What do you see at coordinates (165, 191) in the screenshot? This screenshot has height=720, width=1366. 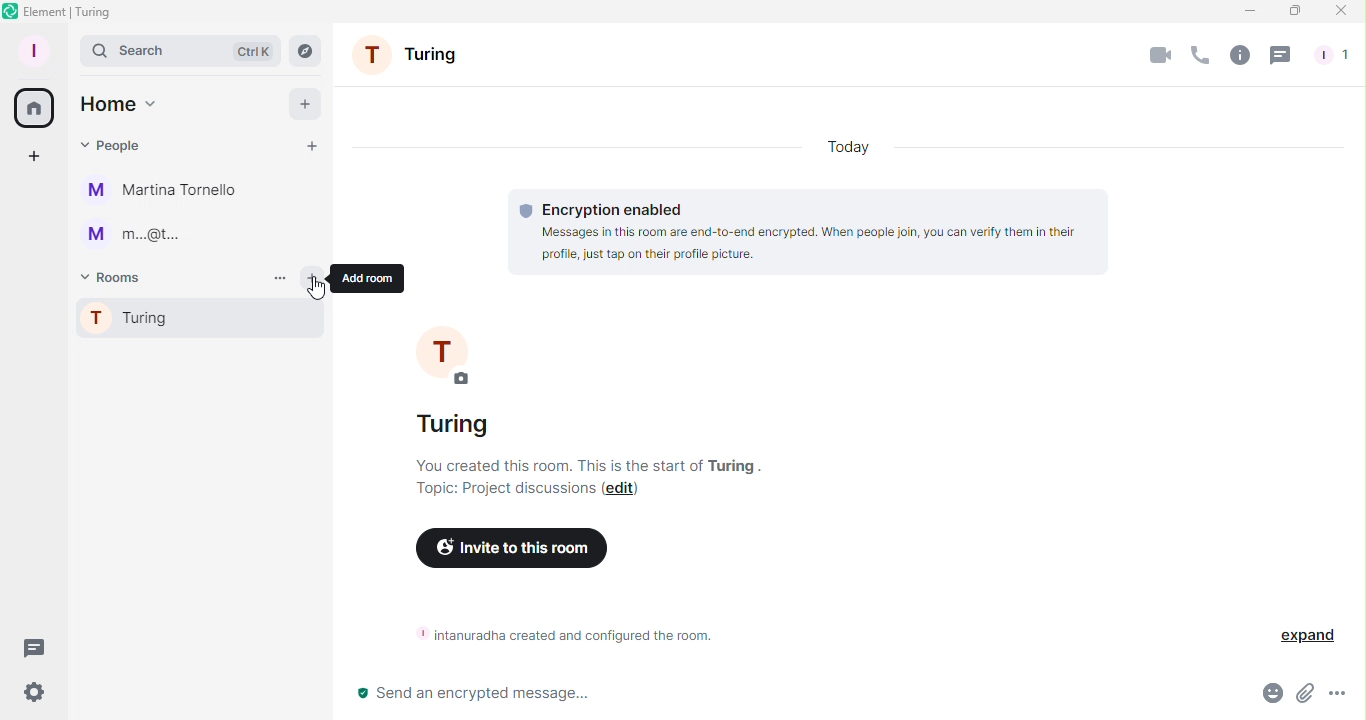 I see `Martina Tornello` at bounding box center [165, 191].